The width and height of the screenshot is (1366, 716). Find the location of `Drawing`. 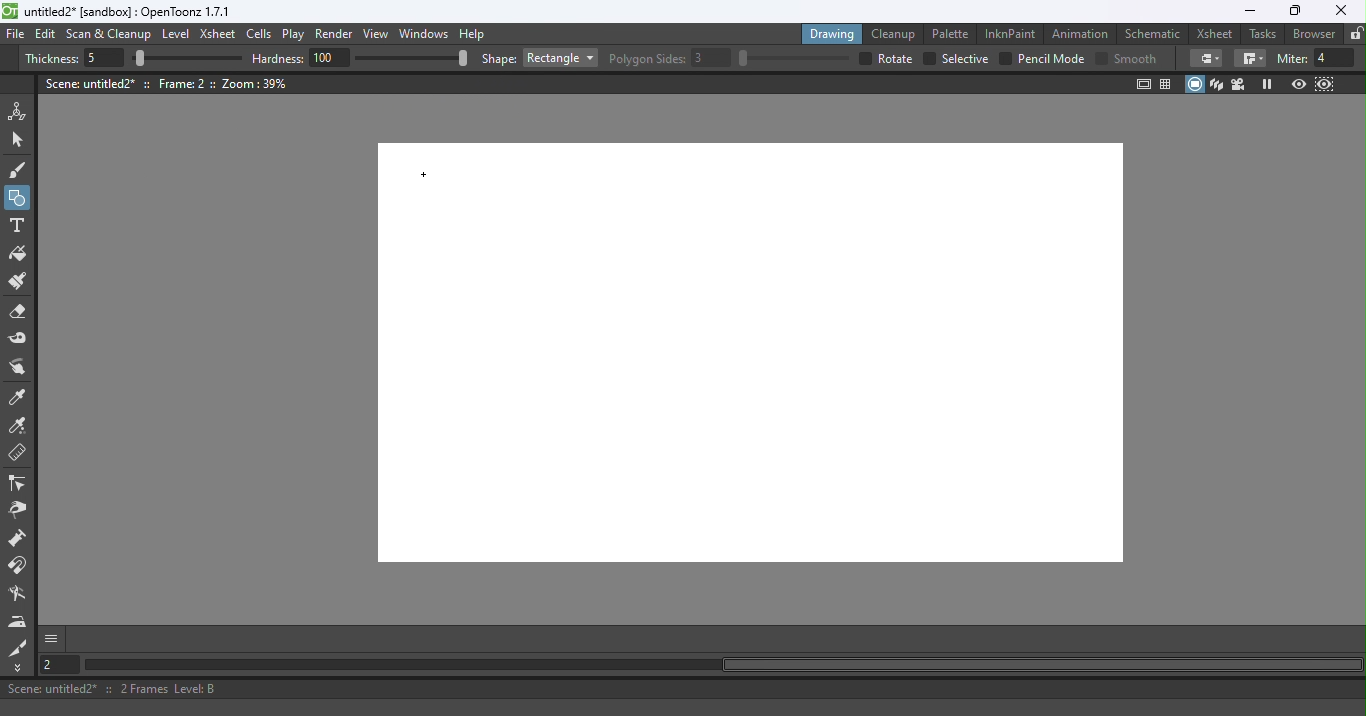

Drawing is located at coordinates (834, 33).